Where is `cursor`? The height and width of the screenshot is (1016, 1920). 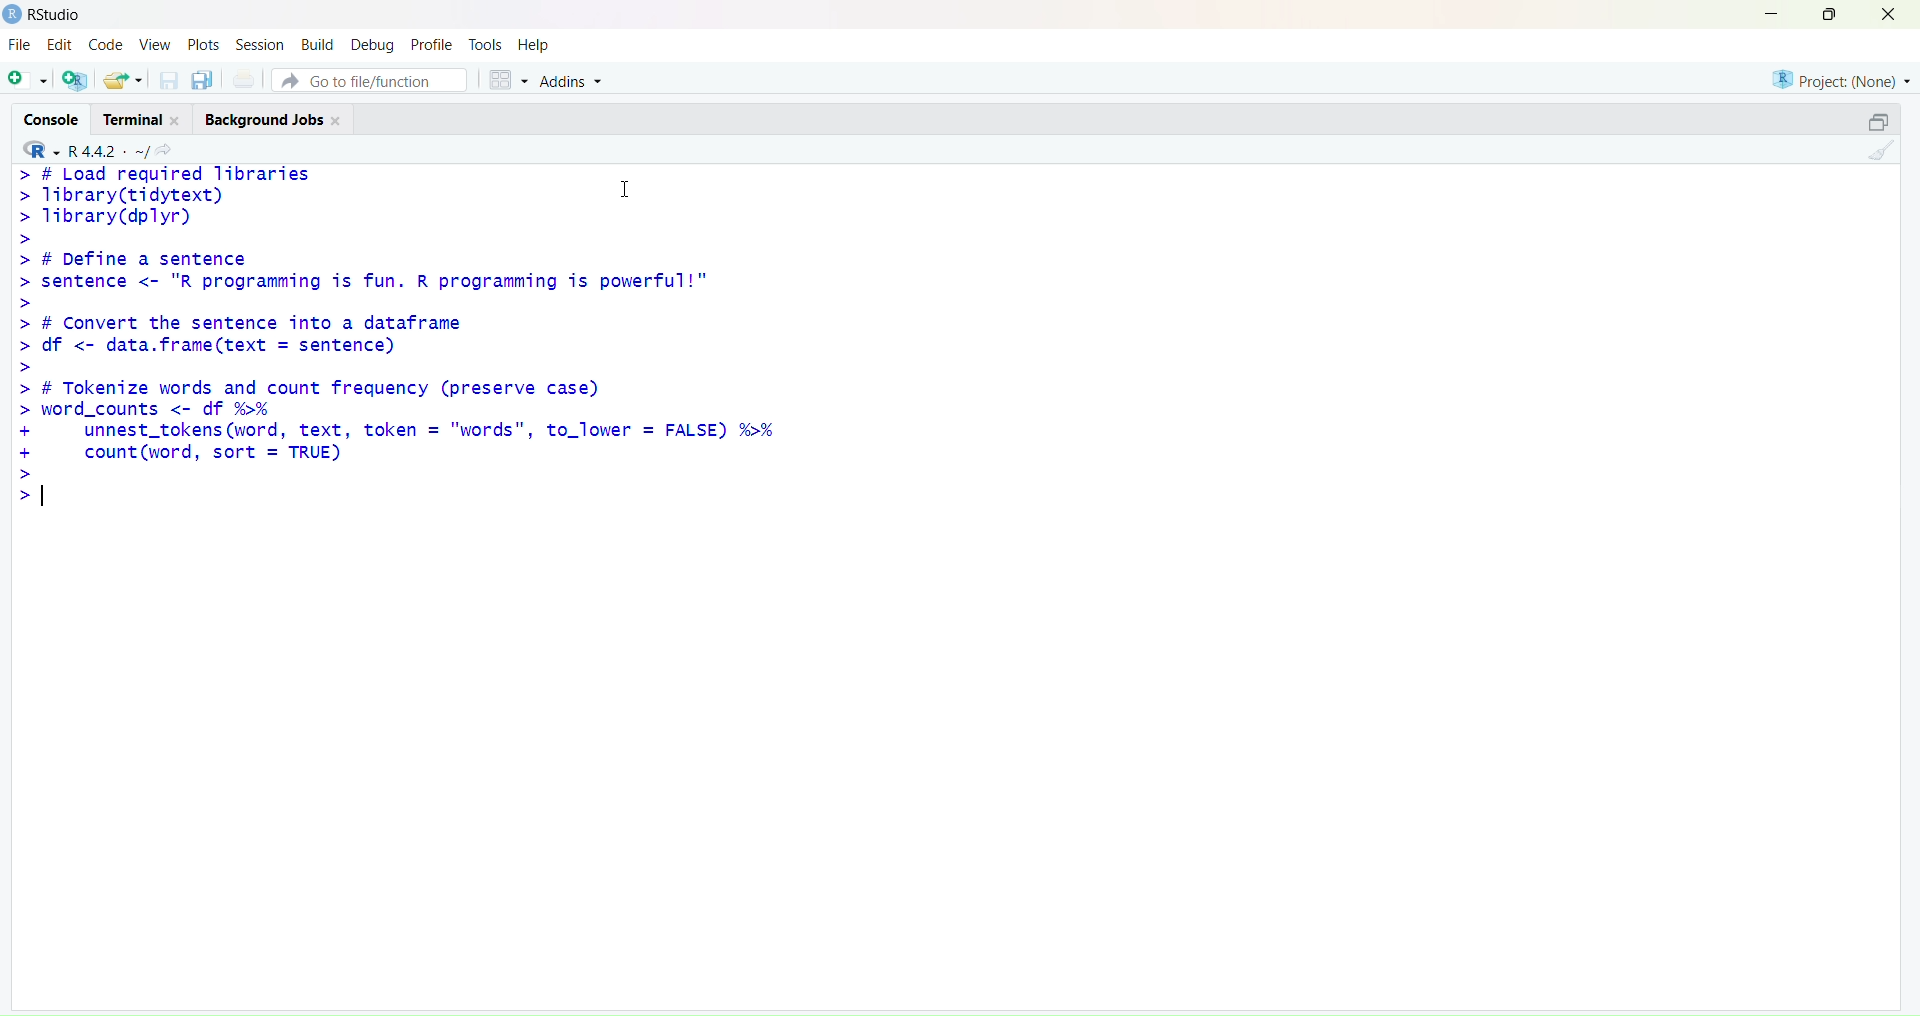
cursor is located at coordinates (627, 191).